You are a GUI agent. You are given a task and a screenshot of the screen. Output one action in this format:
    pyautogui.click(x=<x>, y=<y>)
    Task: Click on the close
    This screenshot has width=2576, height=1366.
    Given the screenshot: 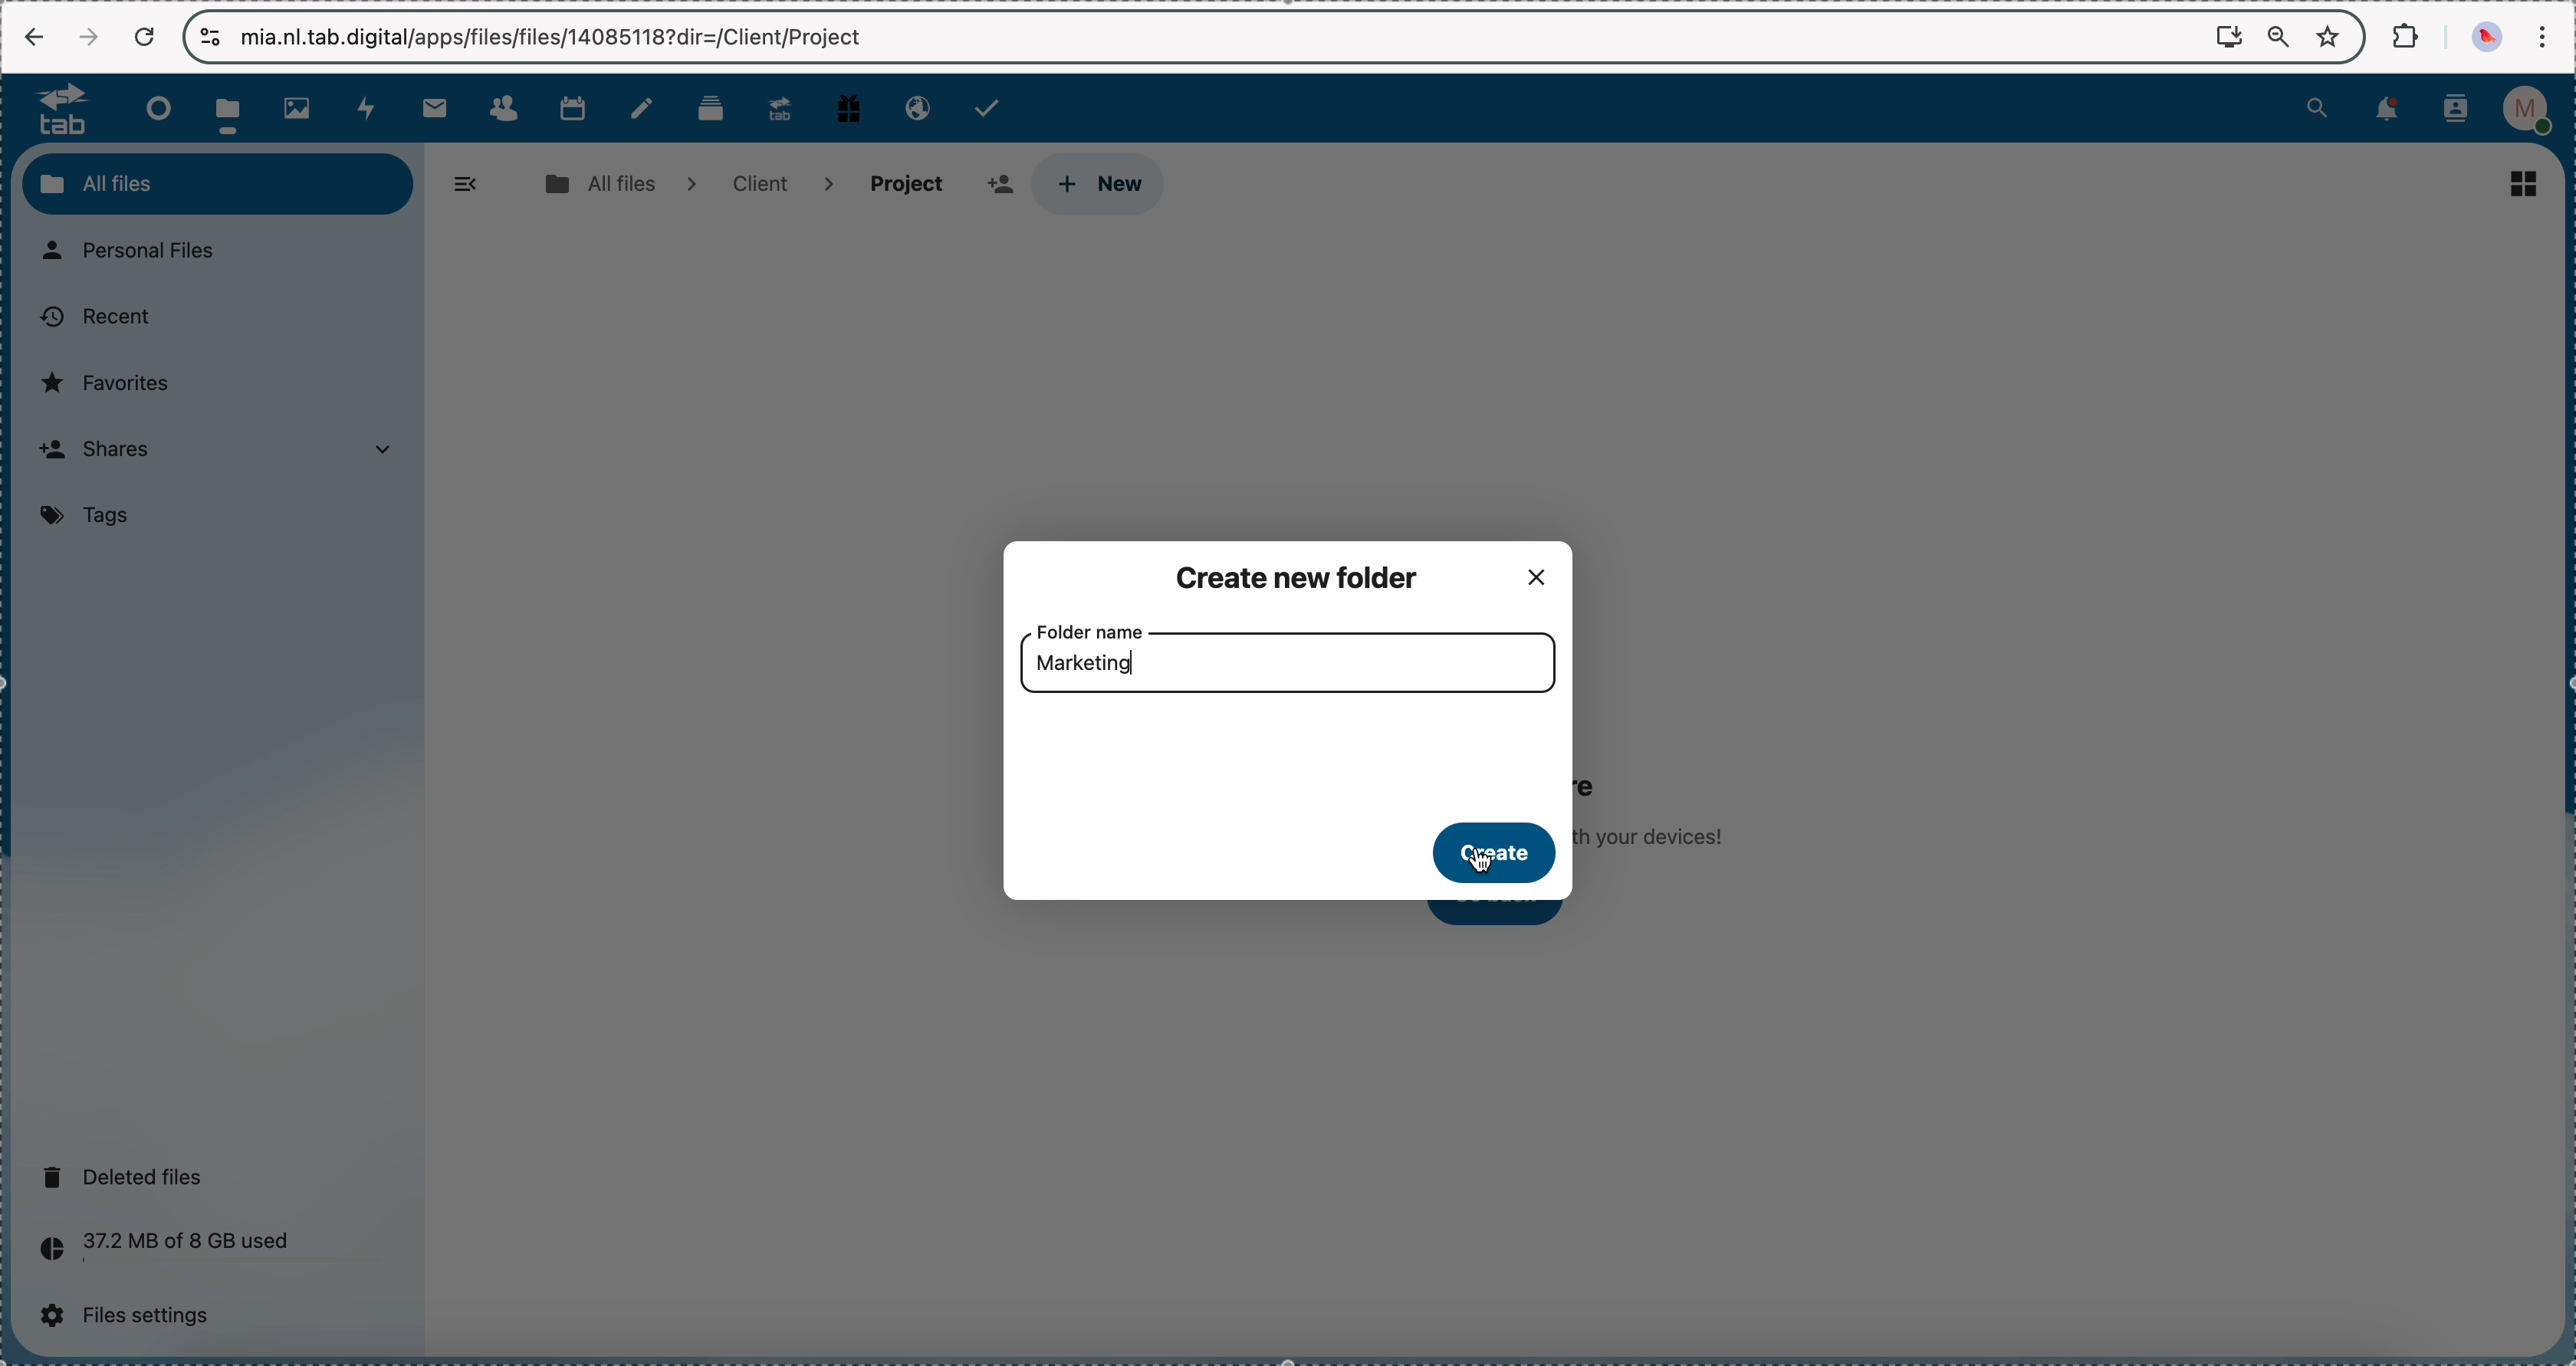 What is the action you would take?
    pyautogui.click(x=1544, y=573)
    